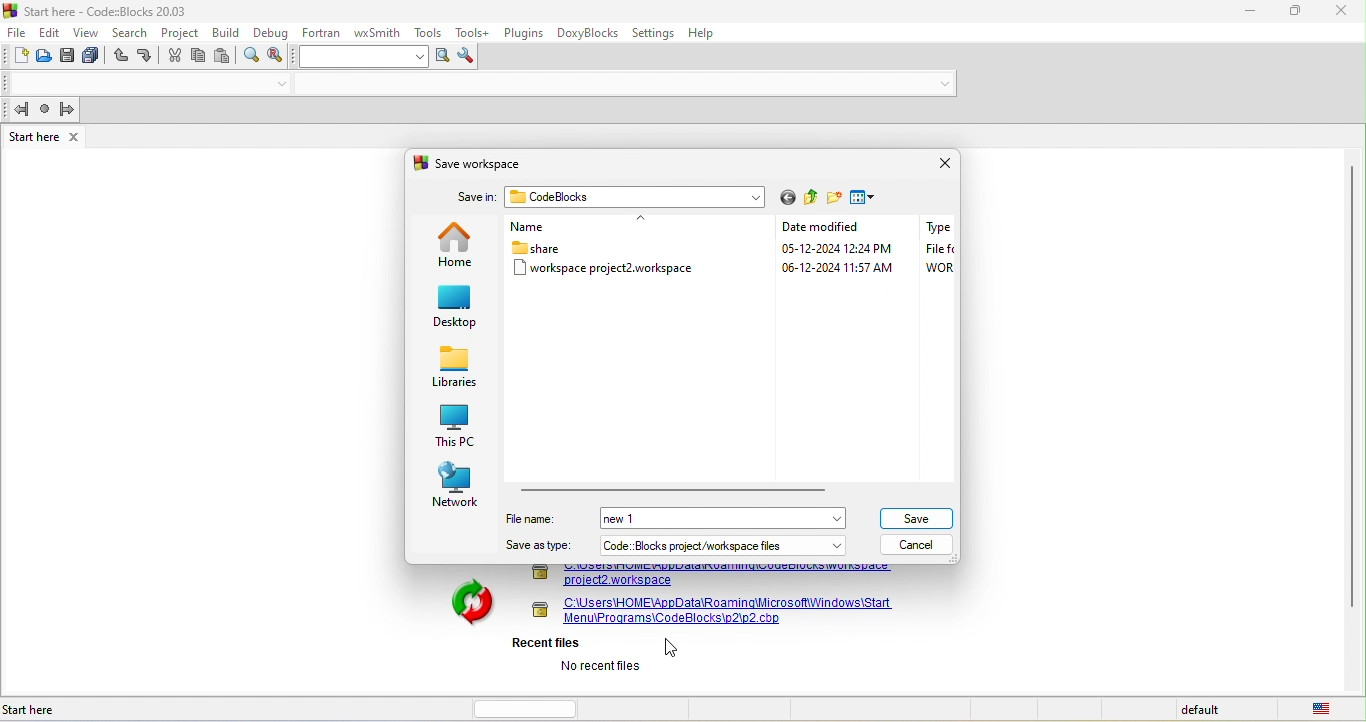  Describe the element at coordinates (133, 32) in the screenshot. I see `search` at that location.